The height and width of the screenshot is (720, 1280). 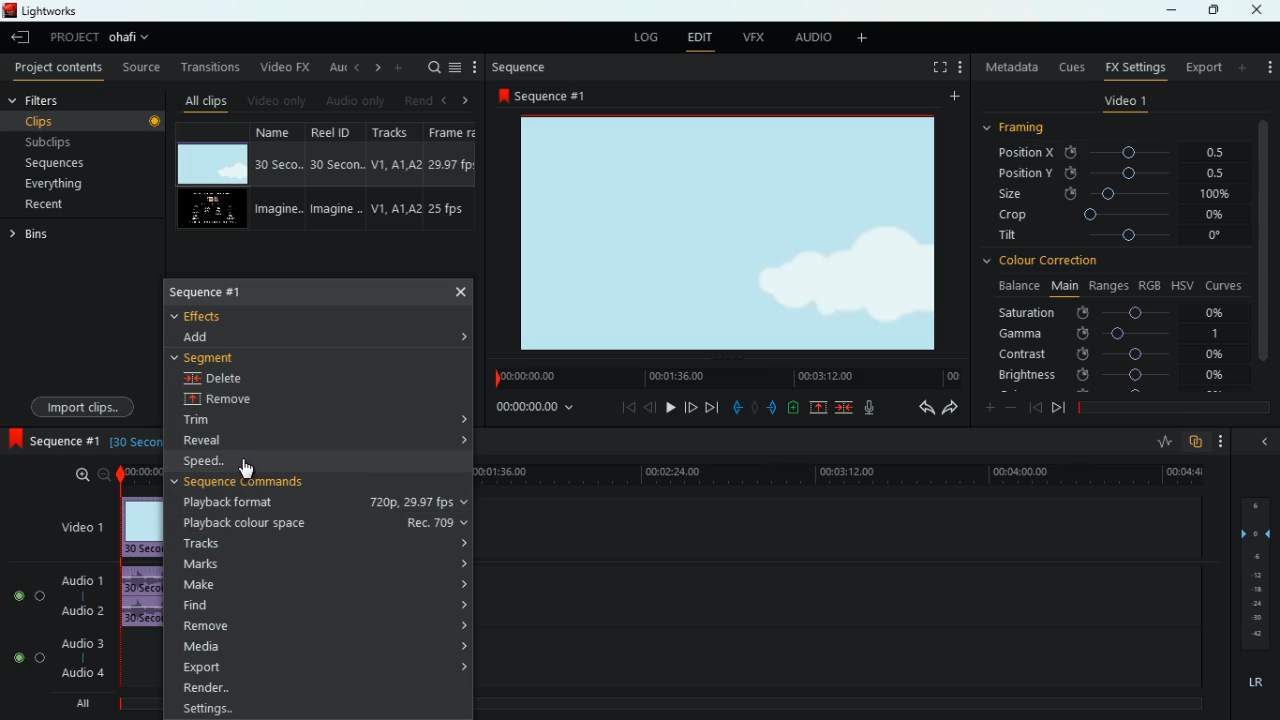 I want to click on import clips, so click(x=86, y=404).